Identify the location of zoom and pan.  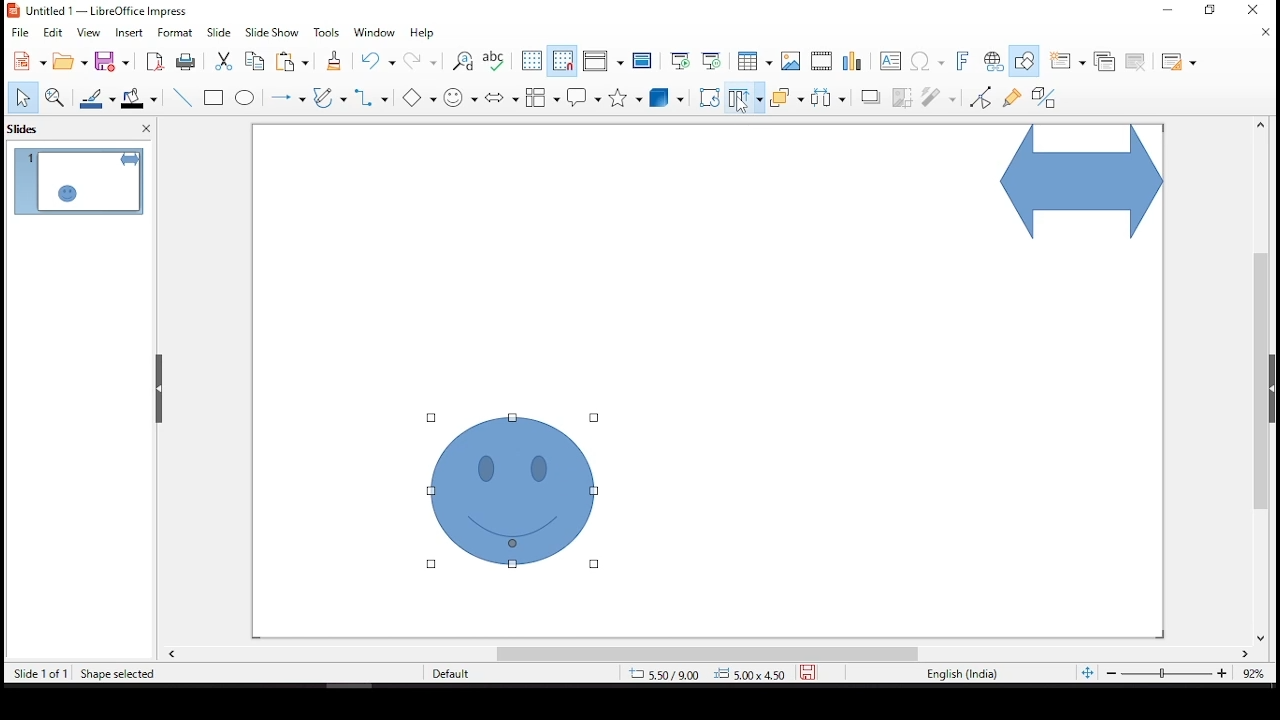
(55, 97).